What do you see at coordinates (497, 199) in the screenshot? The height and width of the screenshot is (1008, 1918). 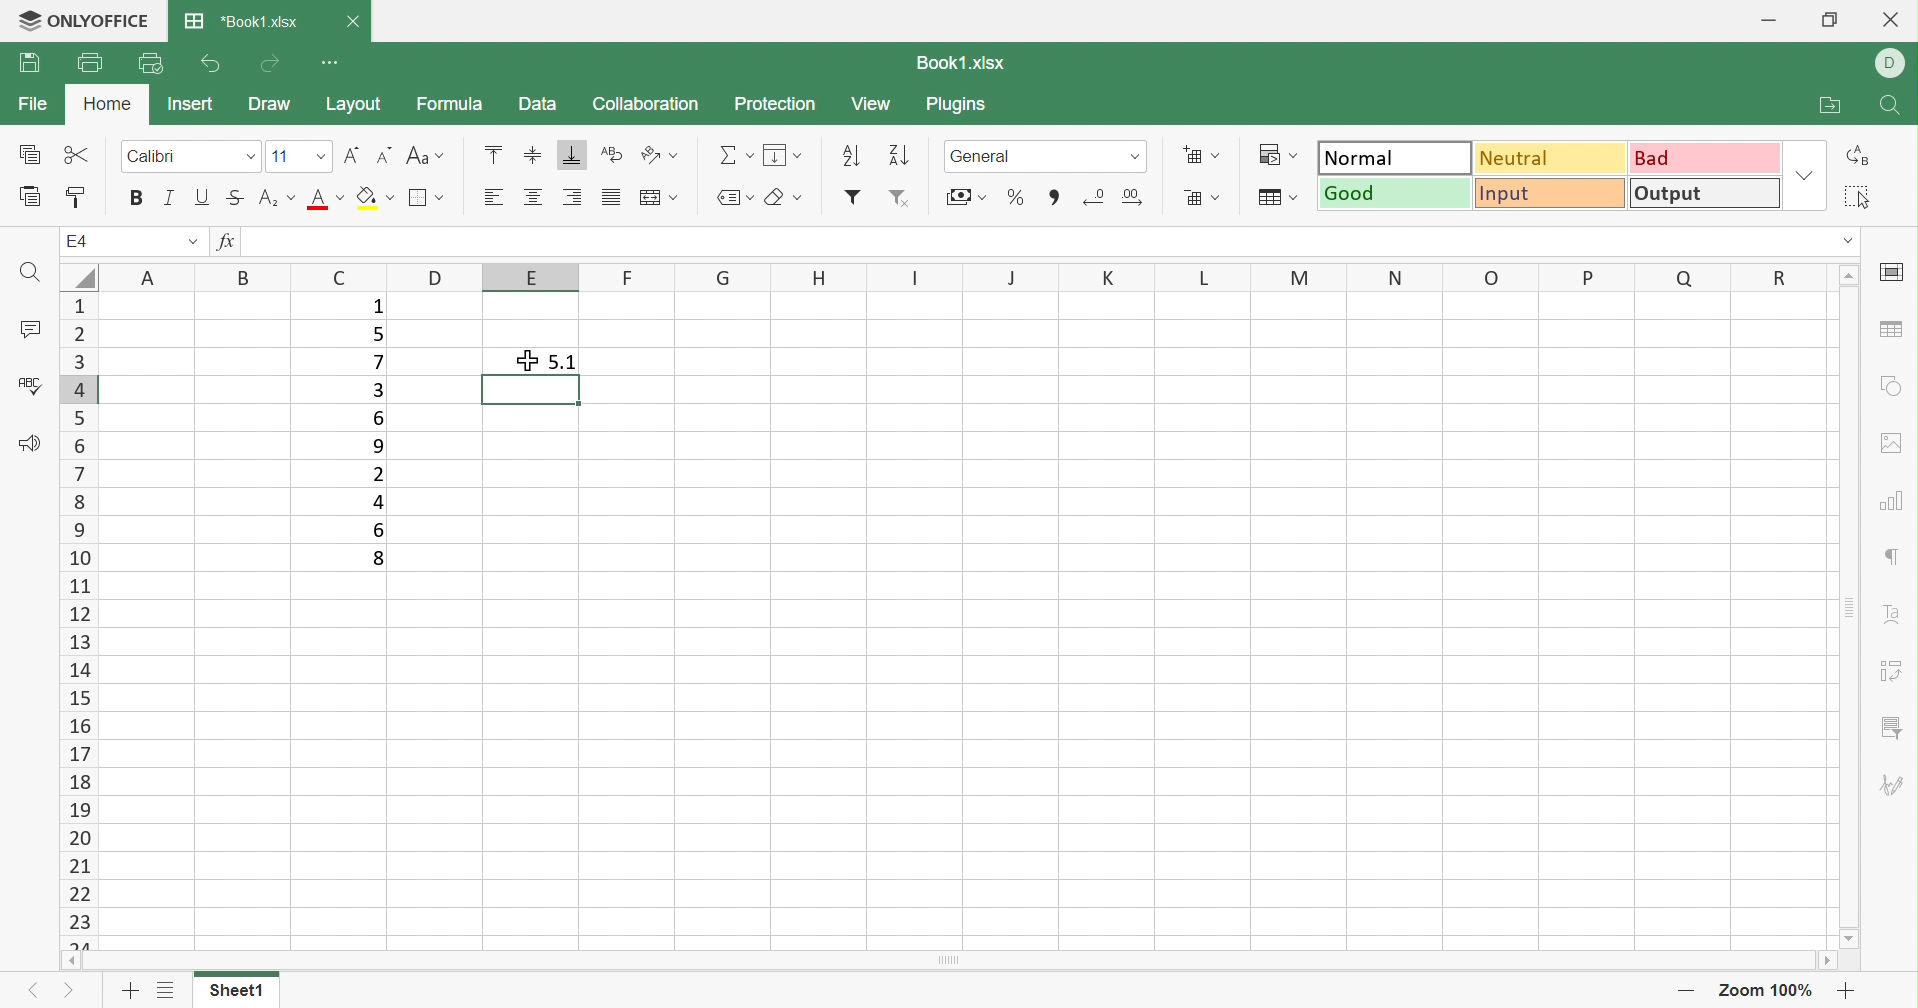 I see `Align Right` at bounding box center [497, 199].